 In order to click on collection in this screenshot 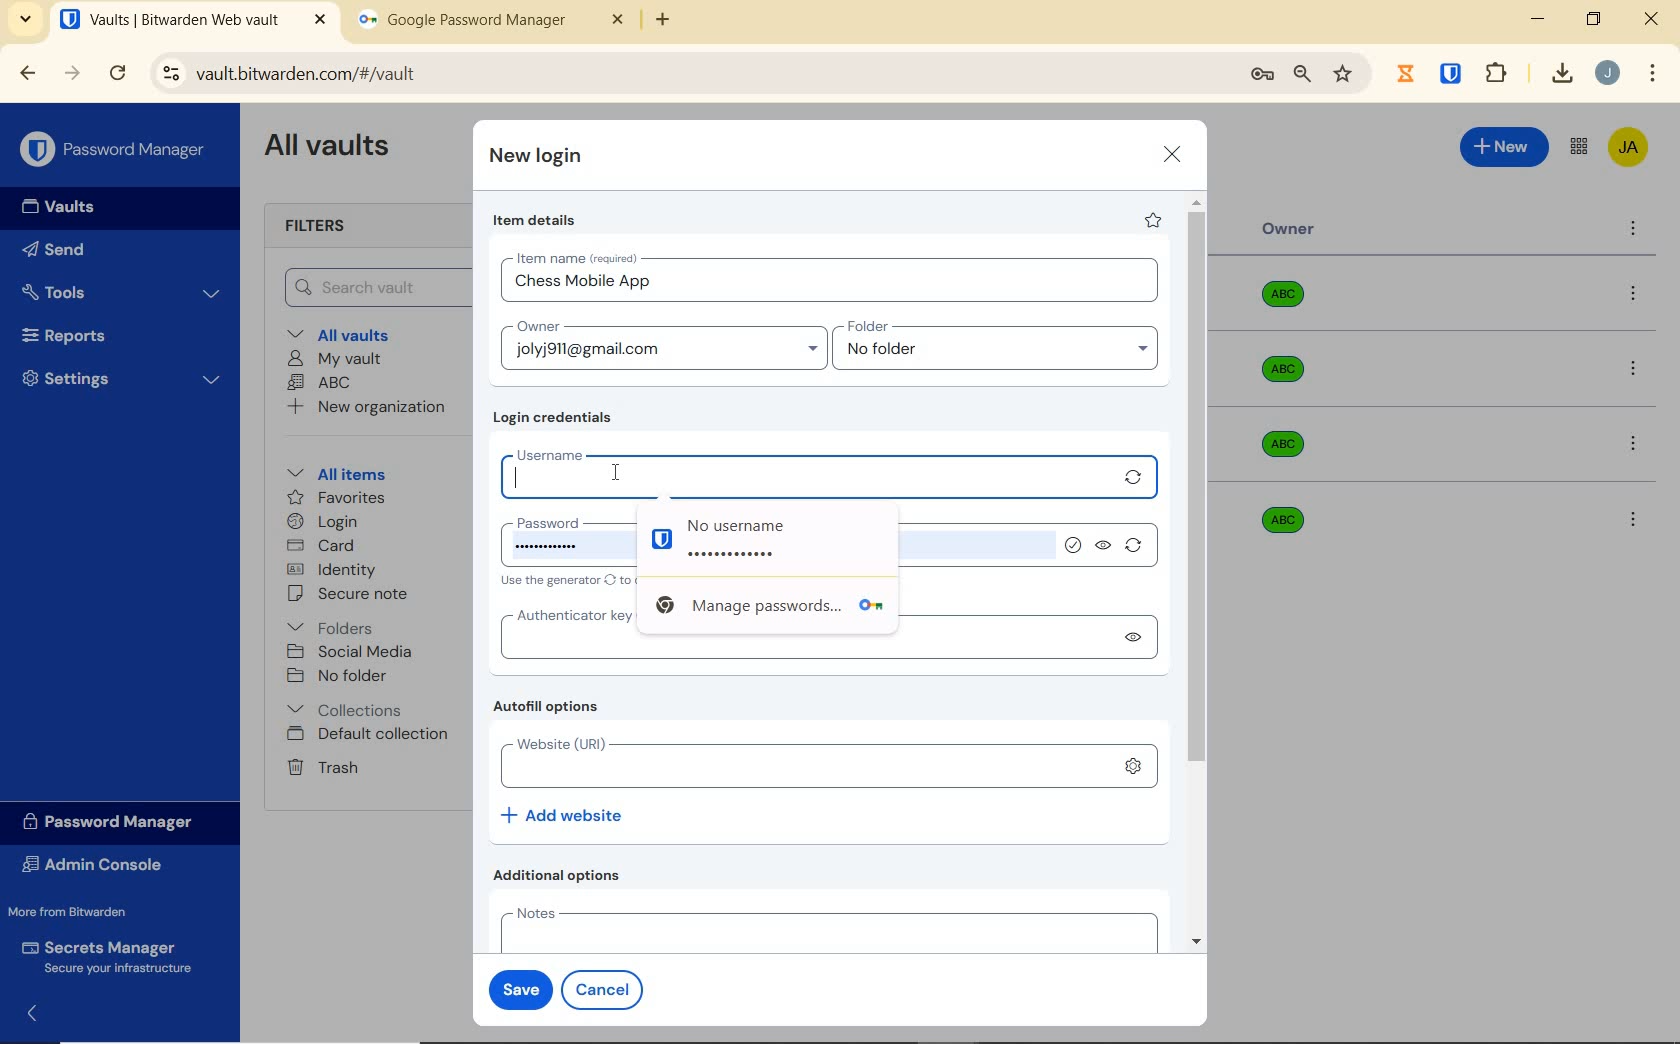, I will do `click(346, 710)`.